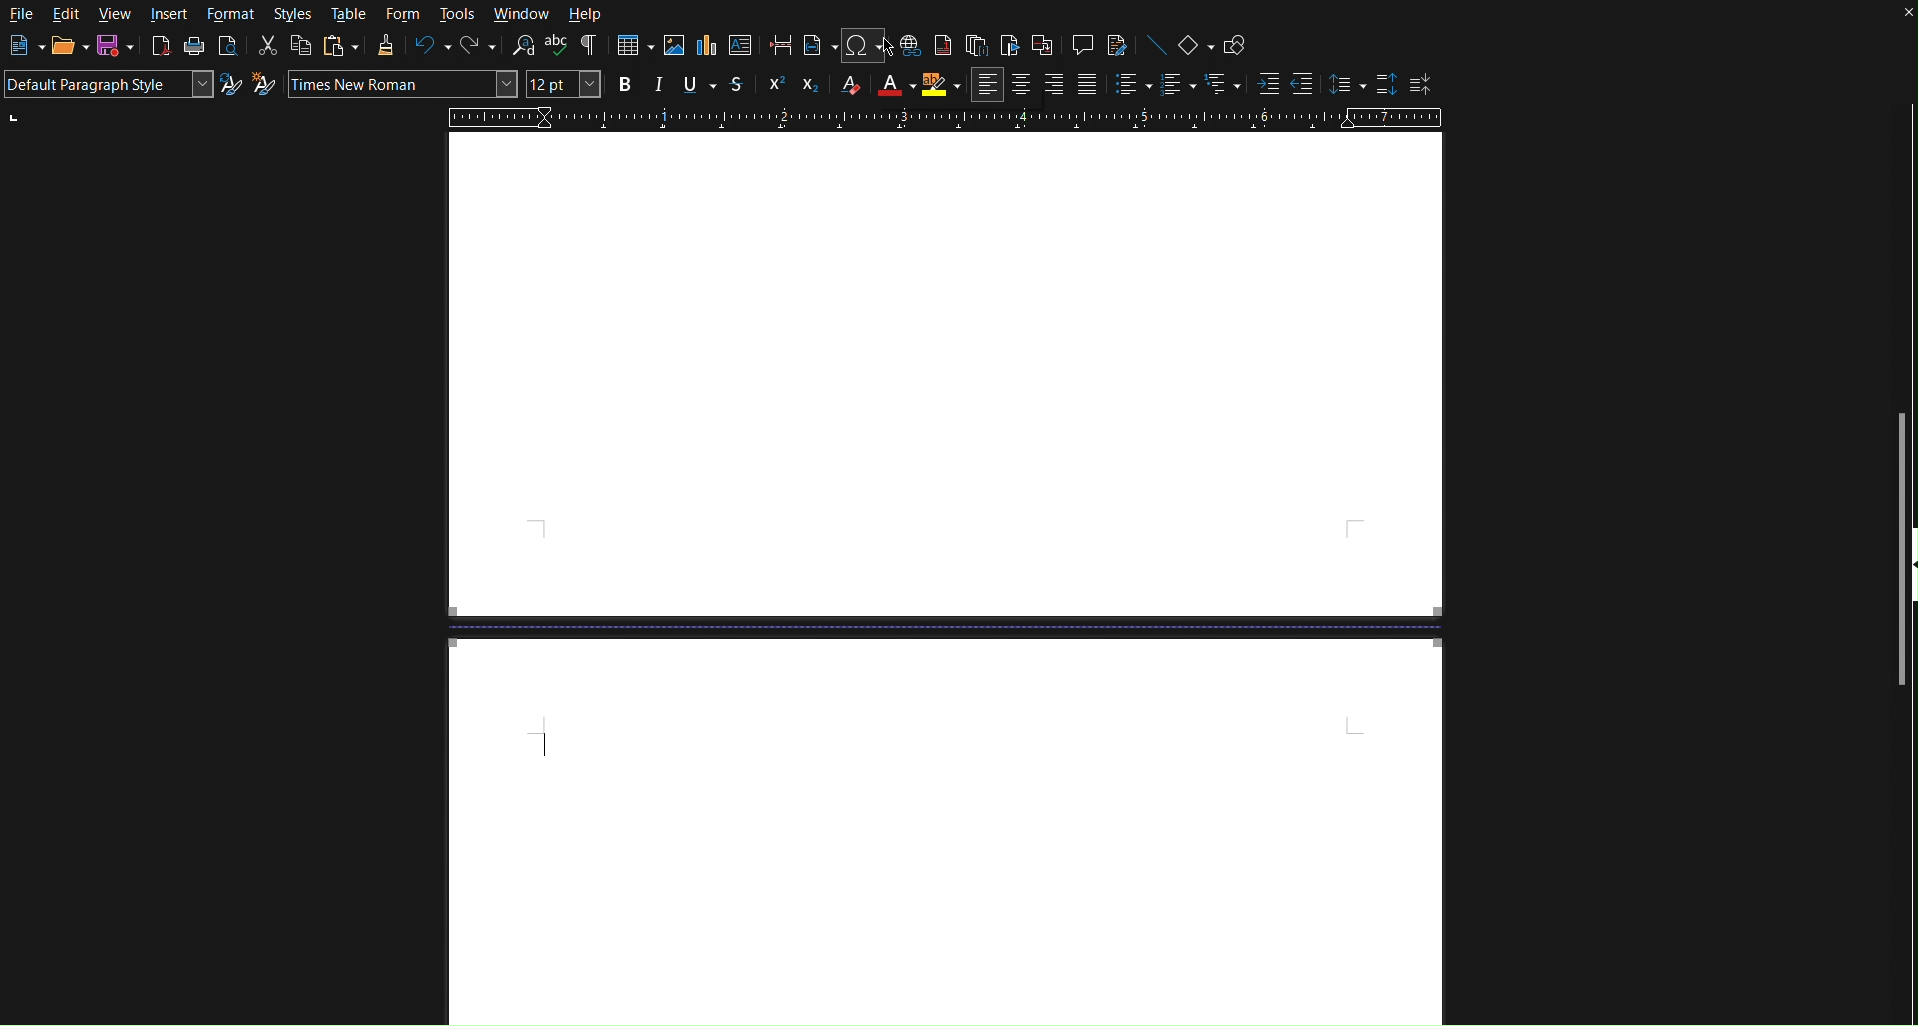  I want to click on Check spelling, so click(557, 46).